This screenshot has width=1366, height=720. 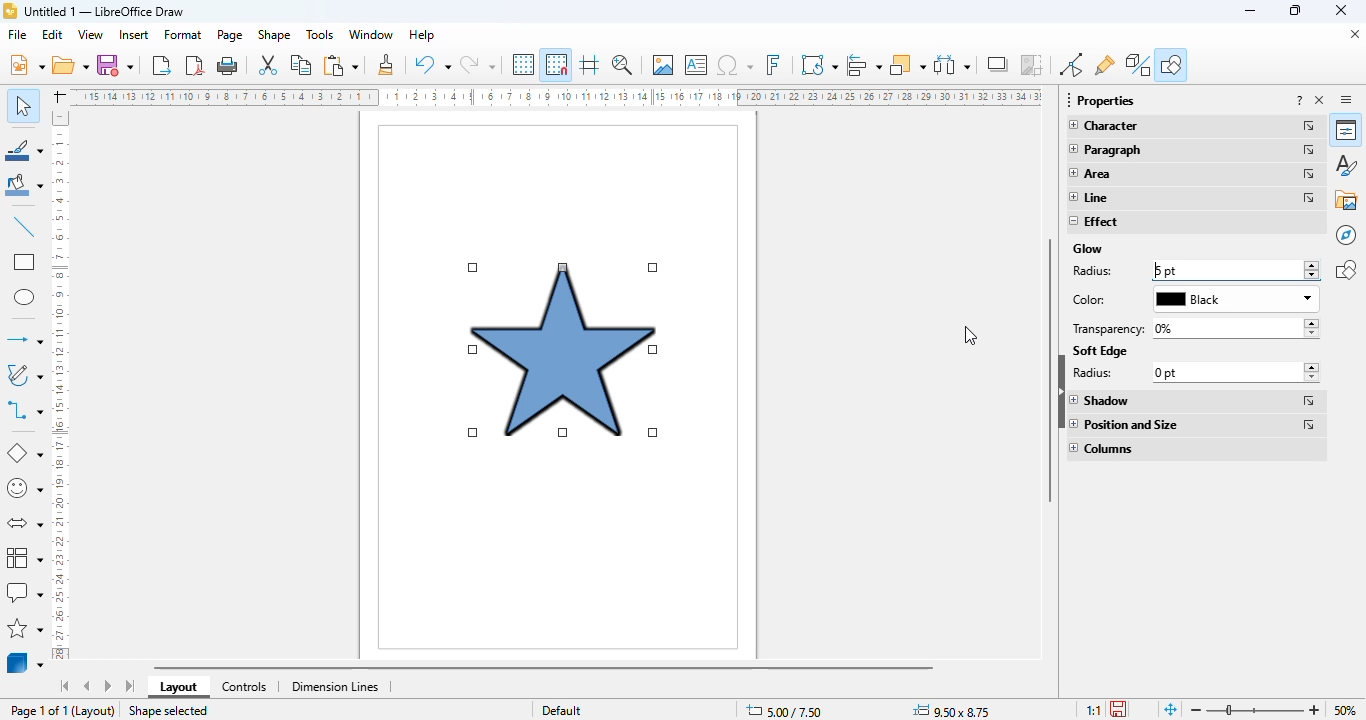 What do you see at coordinates (1257, 708) in the screenshot?
I see `zoom slider` at bounding box center [1257, 708].